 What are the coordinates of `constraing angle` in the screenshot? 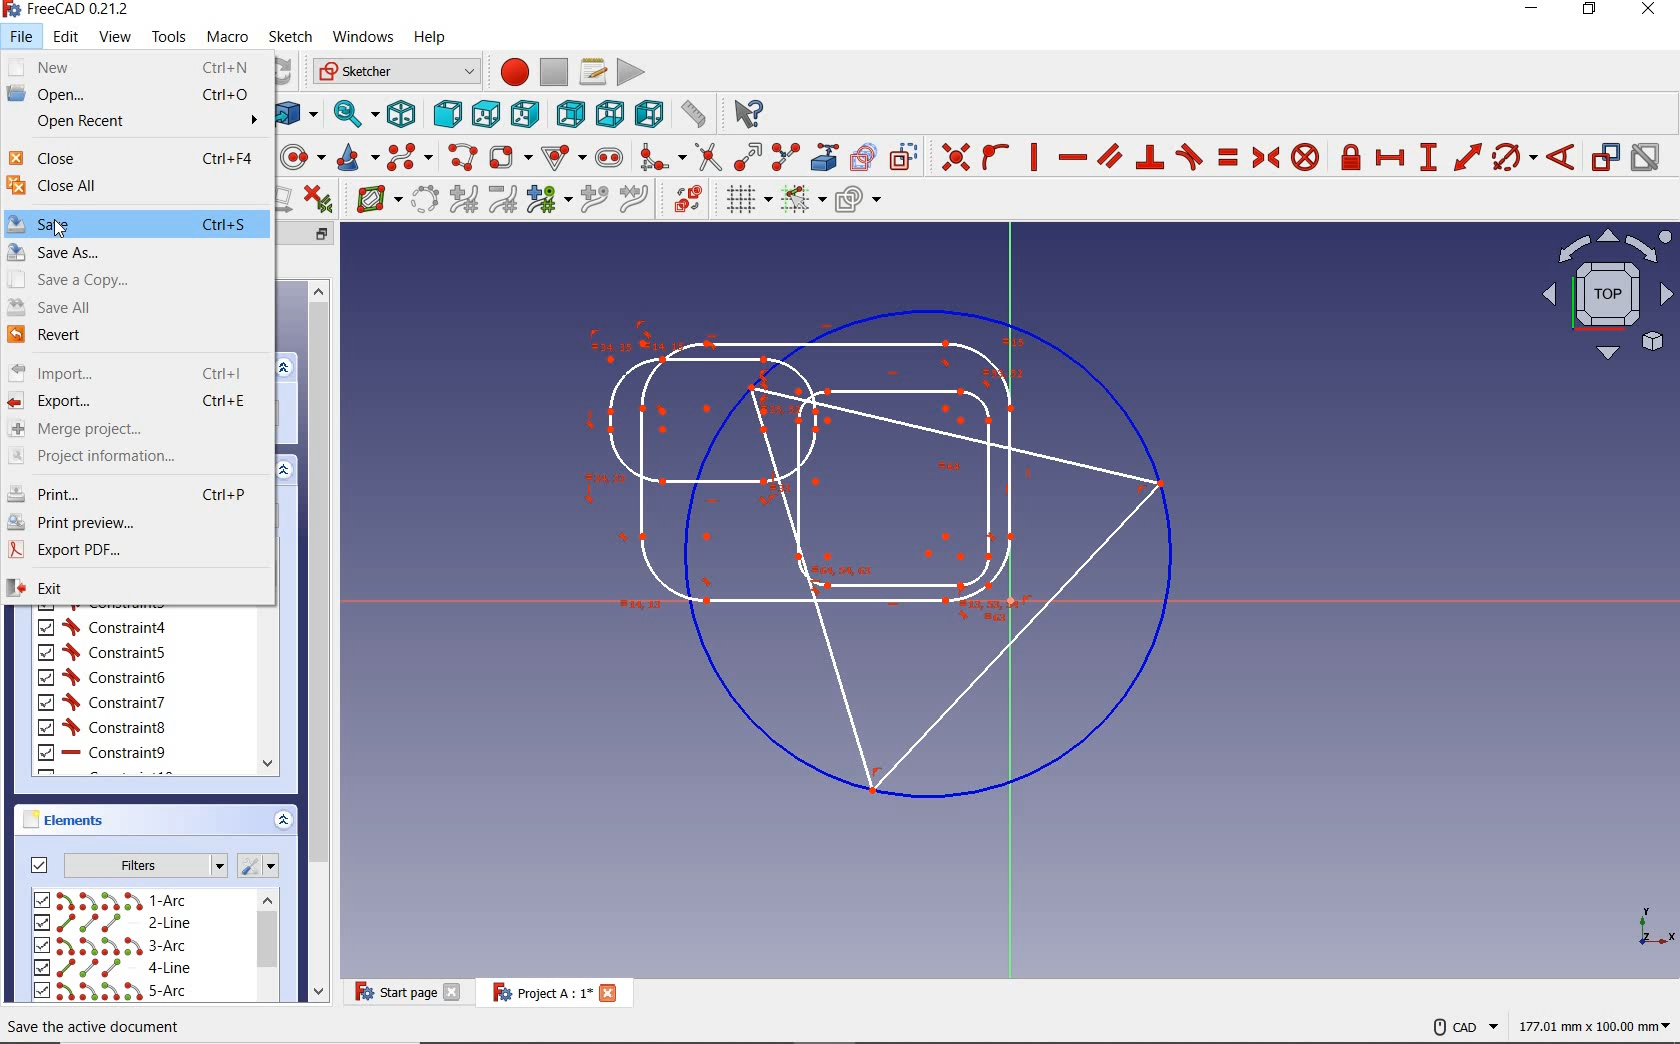 It's located at (1559, 156).